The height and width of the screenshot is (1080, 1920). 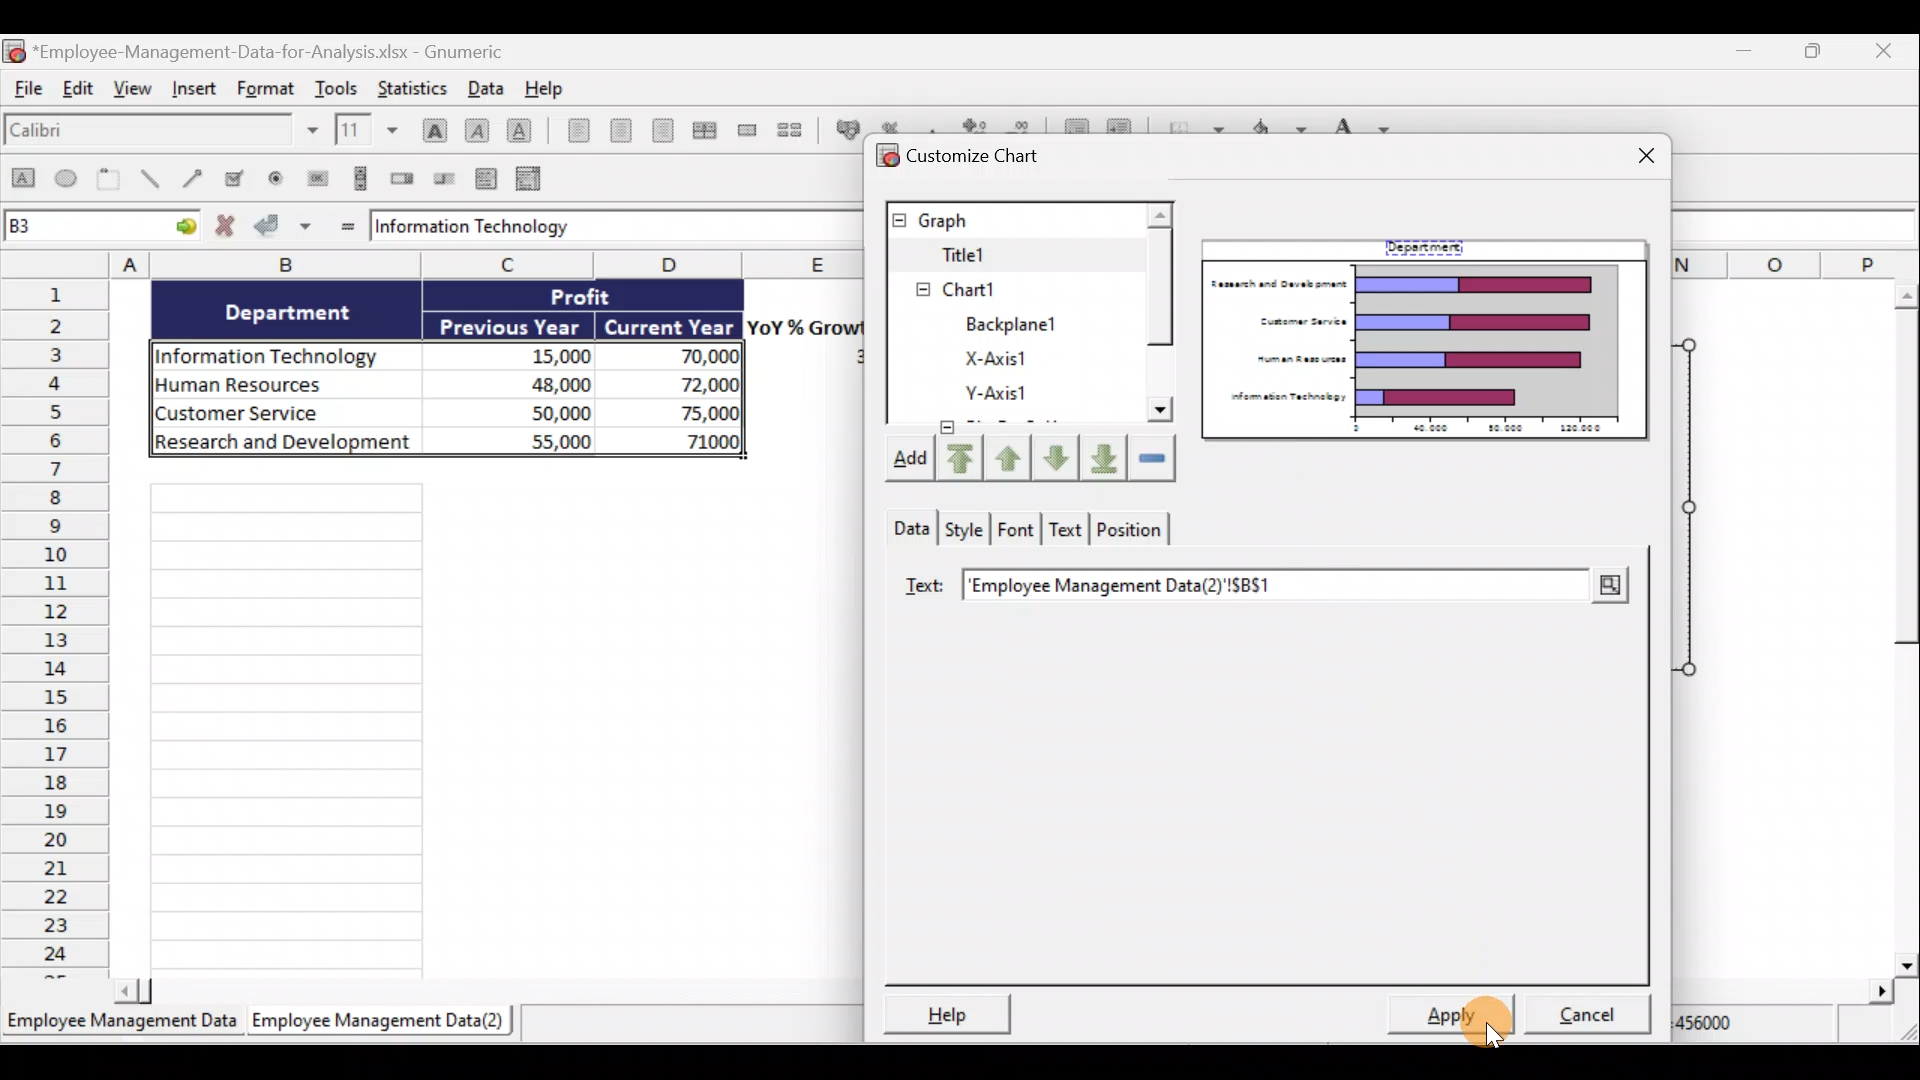 What do you see at coordinates (1609, 586) in the screenshot?
I see `search button` at bounding box center [1609, 586].